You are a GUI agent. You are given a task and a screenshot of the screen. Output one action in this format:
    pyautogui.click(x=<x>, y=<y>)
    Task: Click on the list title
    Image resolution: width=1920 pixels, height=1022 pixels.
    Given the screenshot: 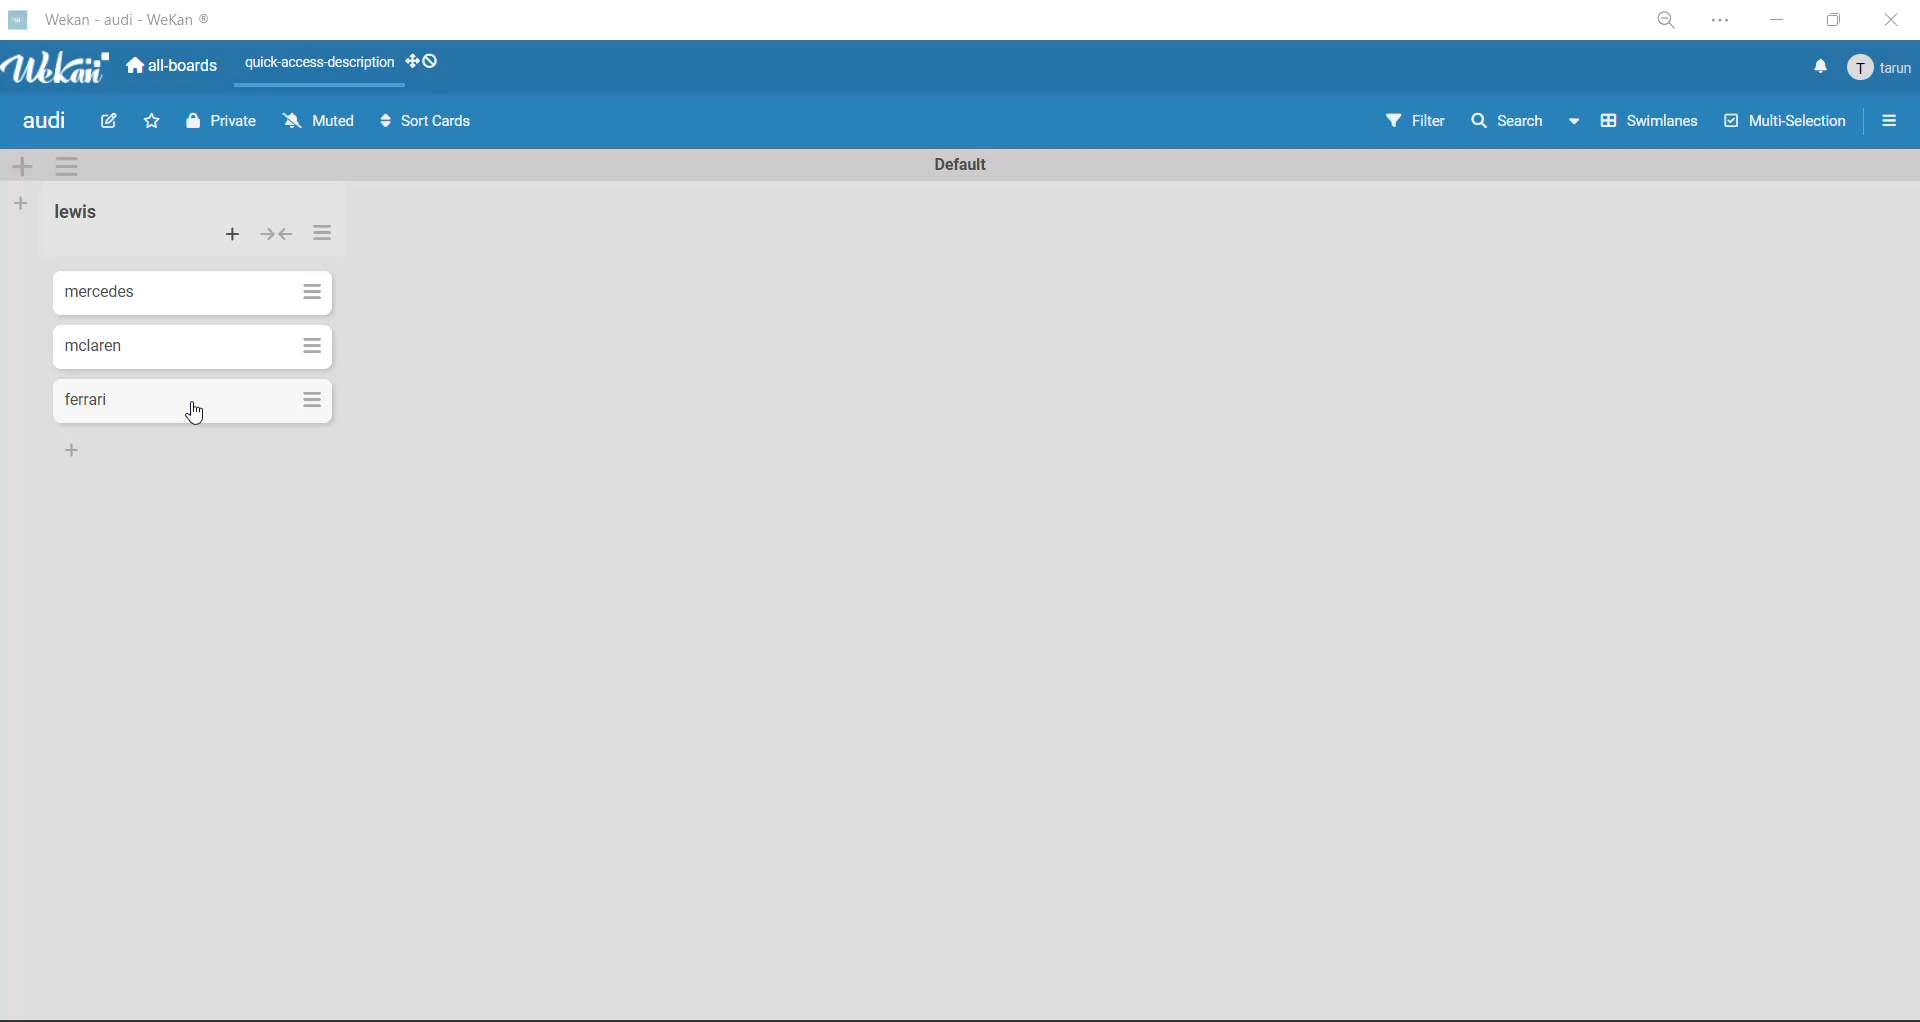 What is the action you would take?
    pyautogui.click(x=76, y=212)
    